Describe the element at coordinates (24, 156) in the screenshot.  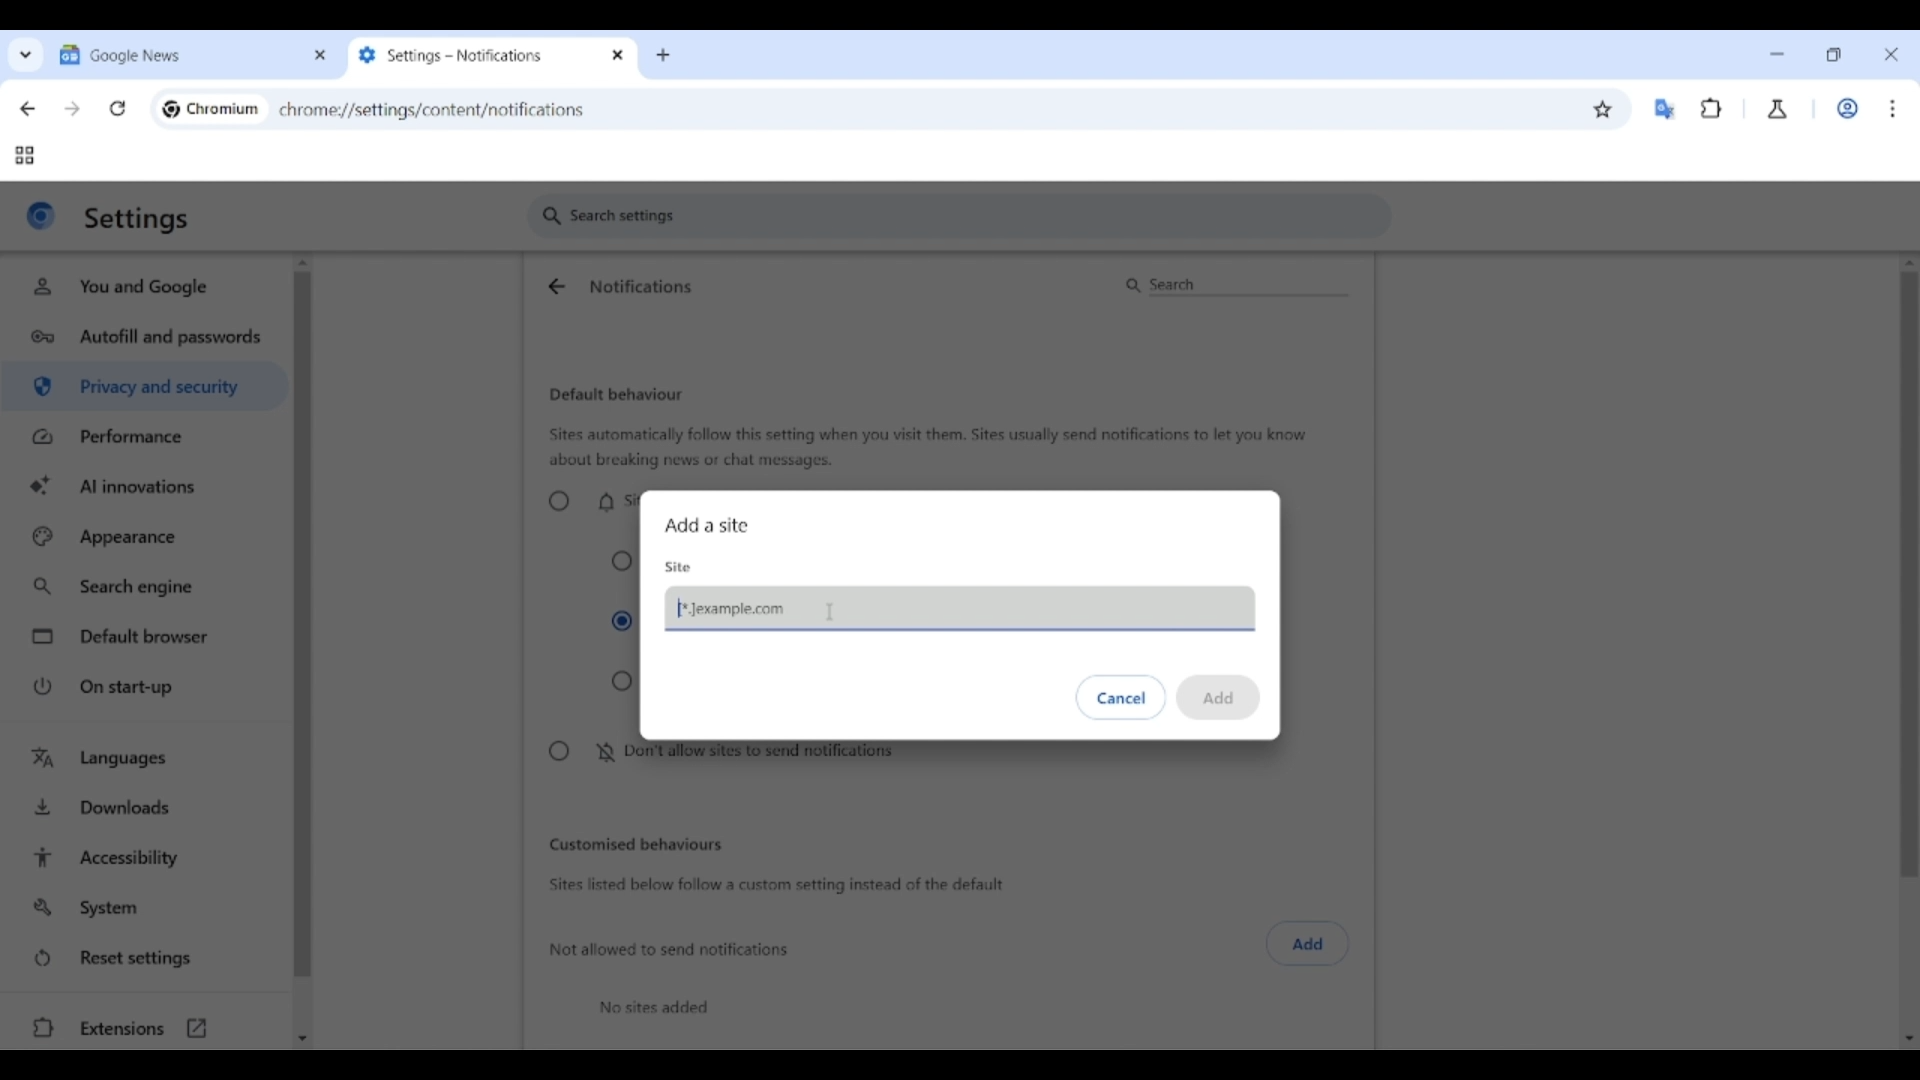
I see `Tab groups` at that location.